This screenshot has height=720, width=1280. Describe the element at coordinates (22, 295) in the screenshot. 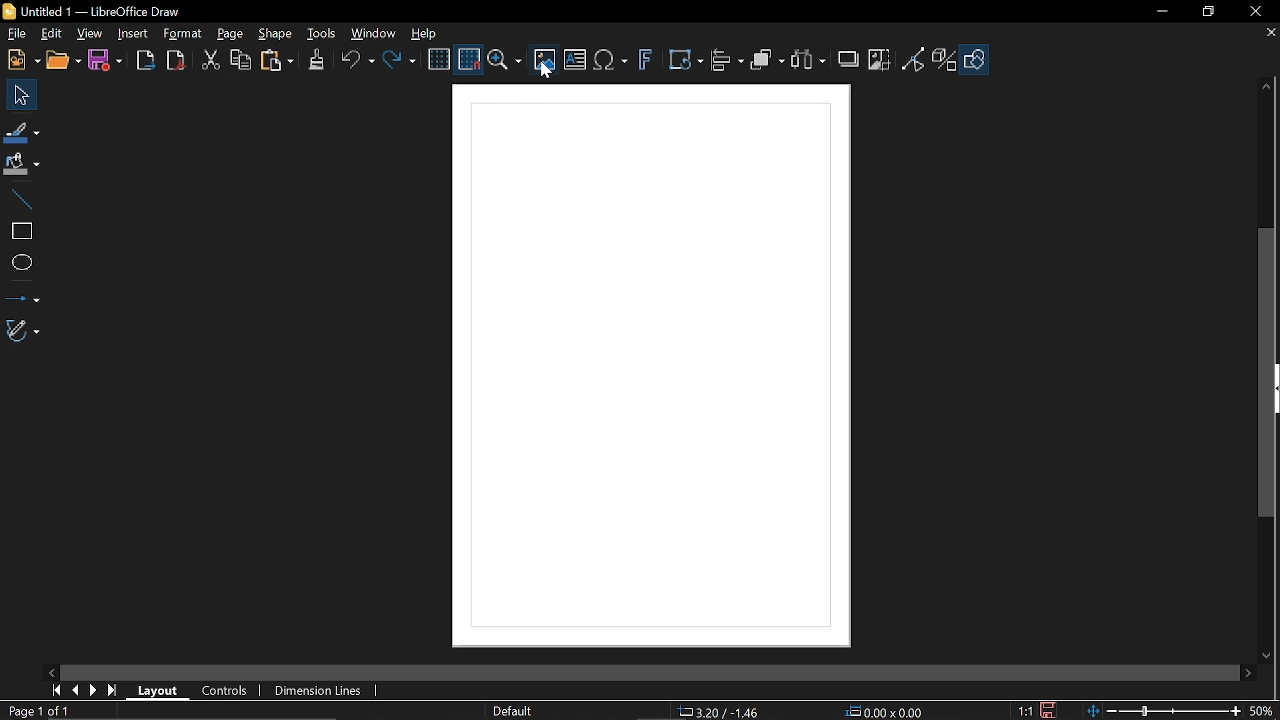

I see `Lines and arrows` at that location.